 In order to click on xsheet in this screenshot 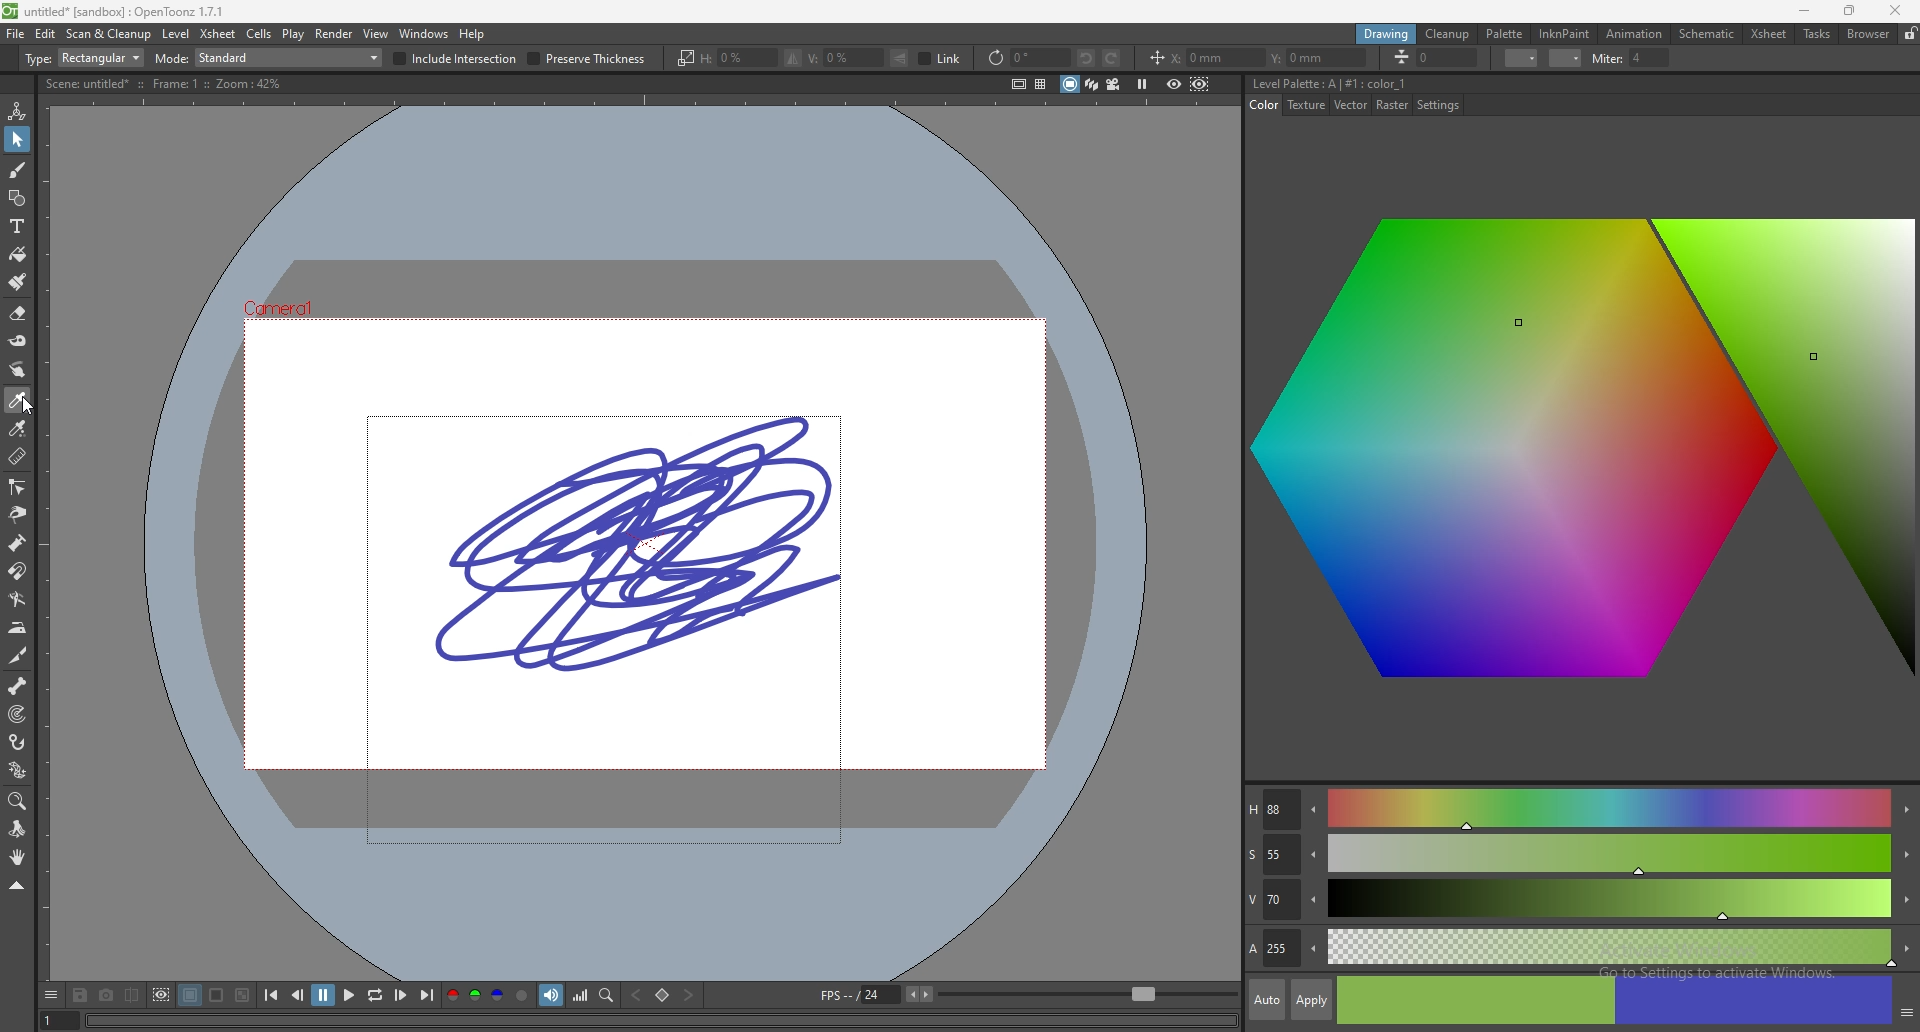, I will do `click(1770, 34)`.